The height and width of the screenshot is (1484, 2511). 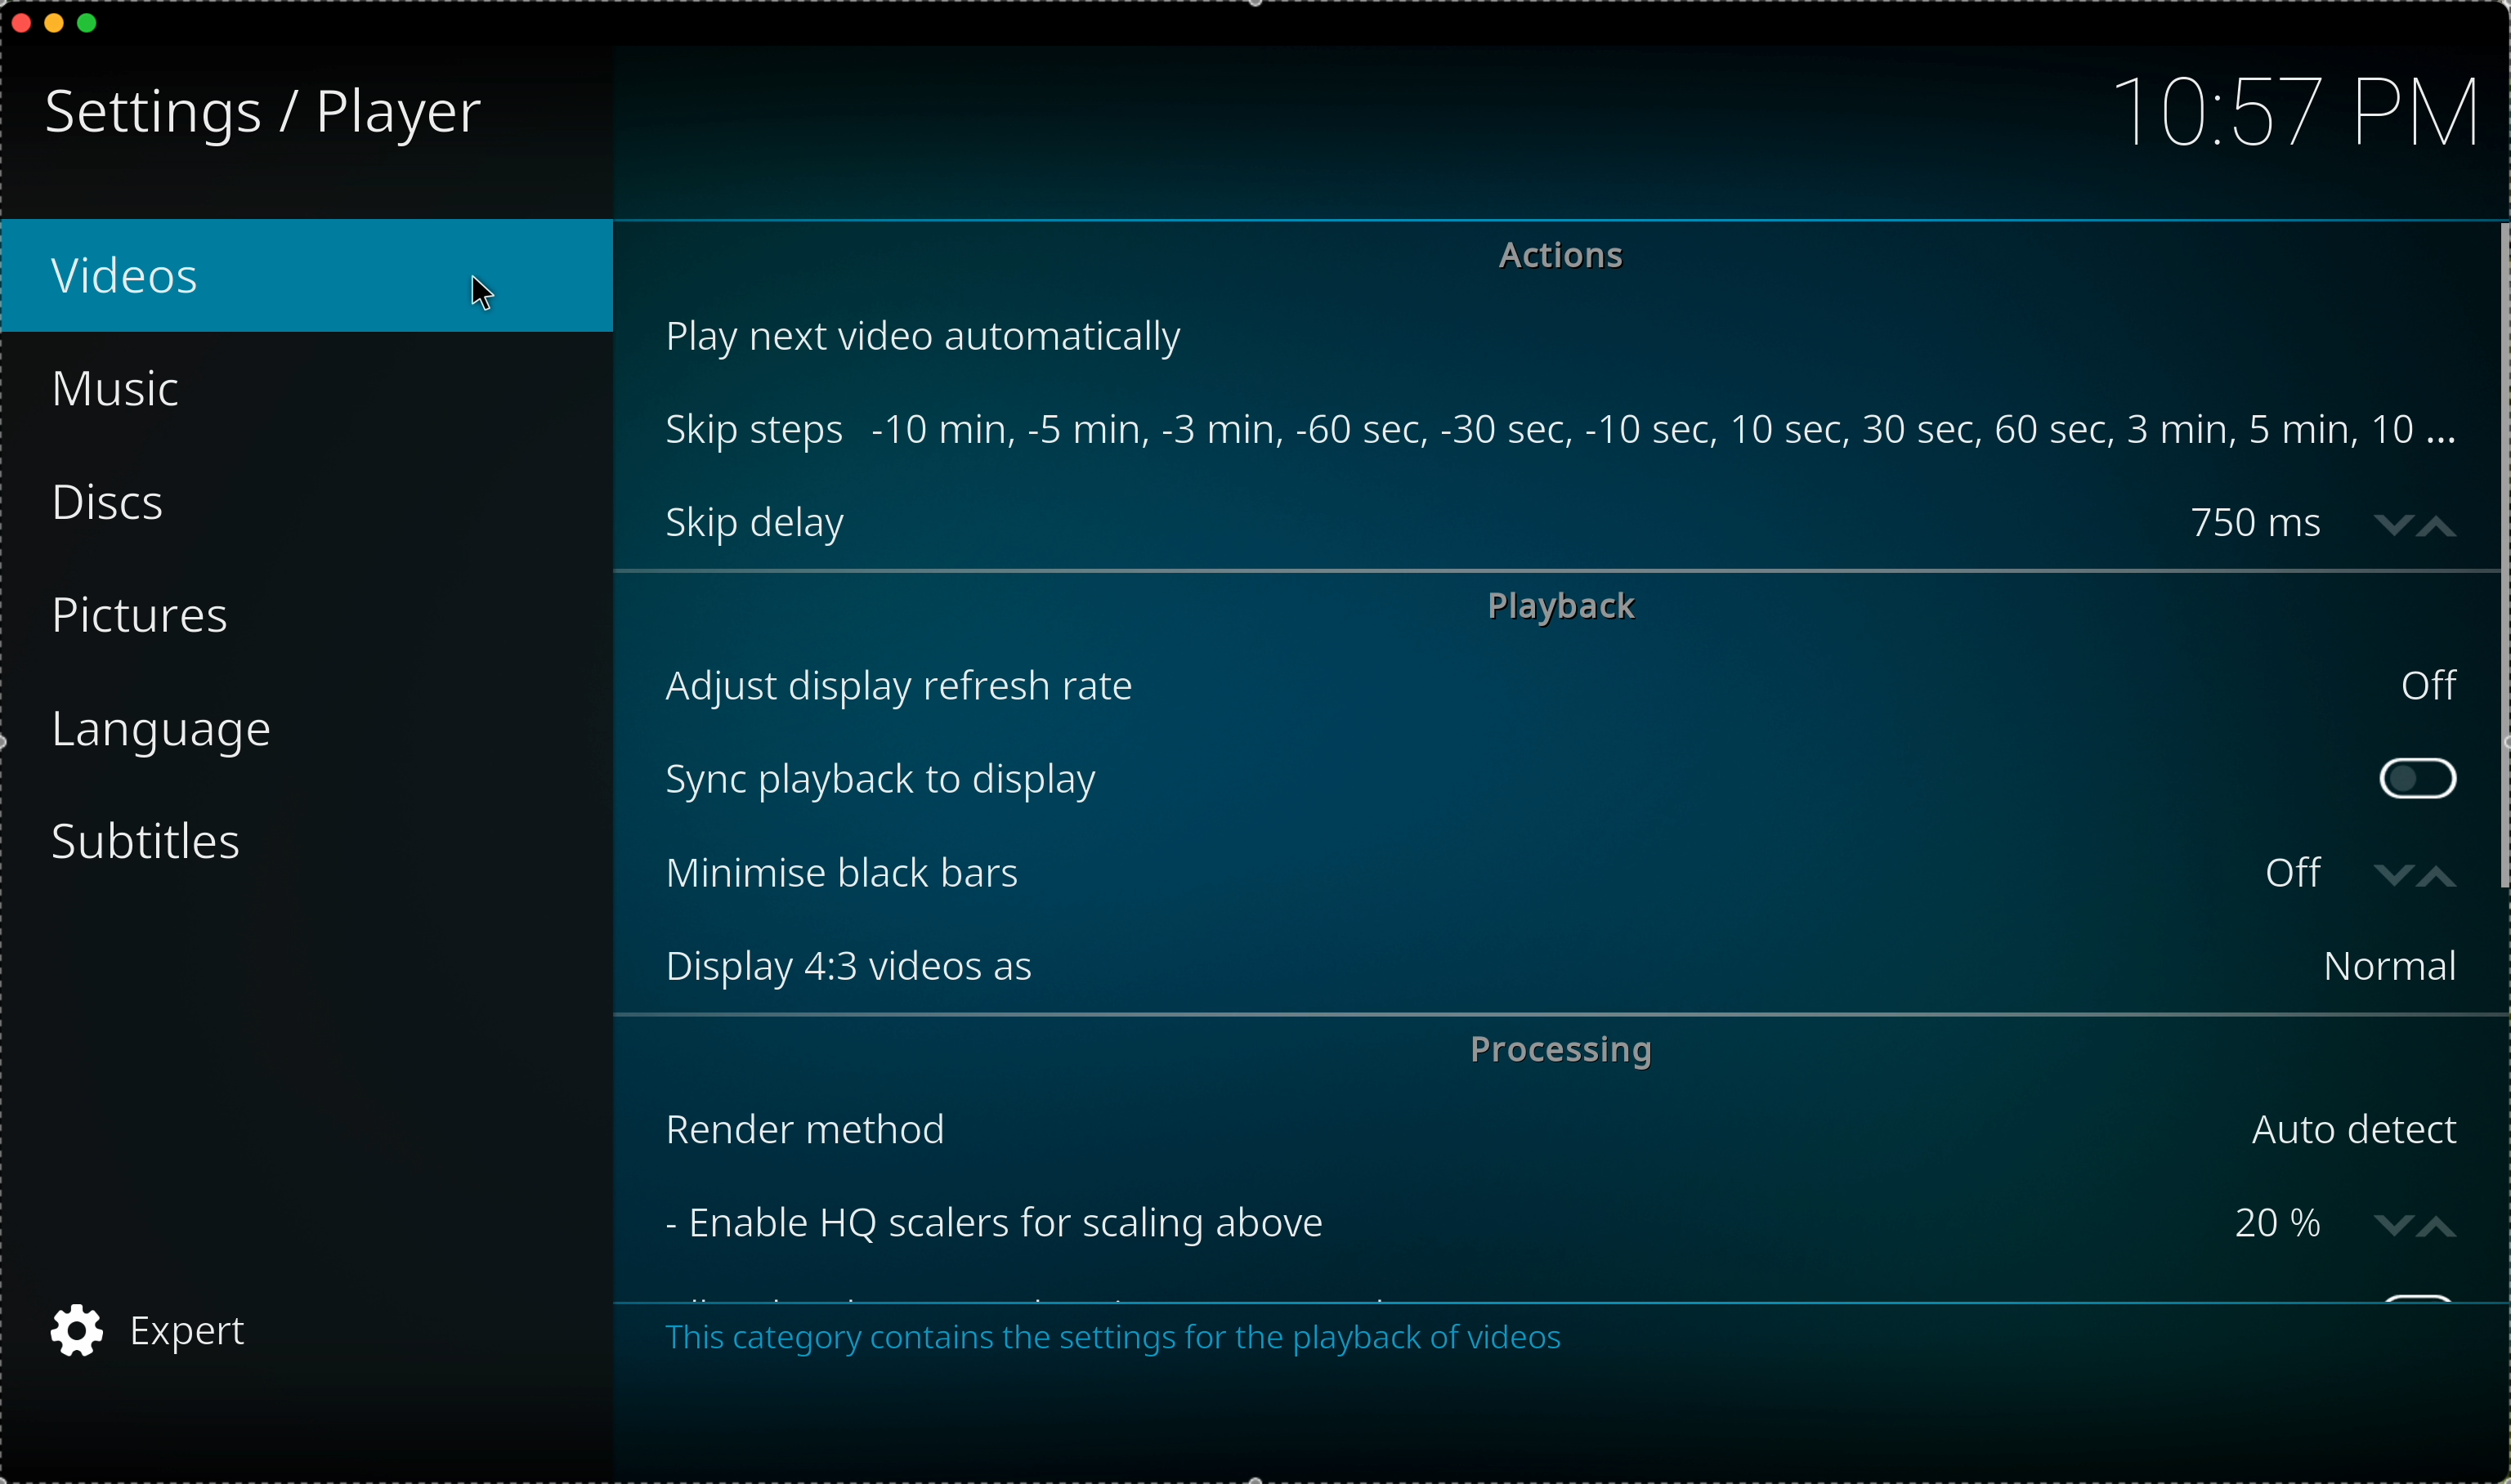 What do you see at coordinates (473, 295) in the screenshot?
I see `Cursor` at bounding box center [473, 295].